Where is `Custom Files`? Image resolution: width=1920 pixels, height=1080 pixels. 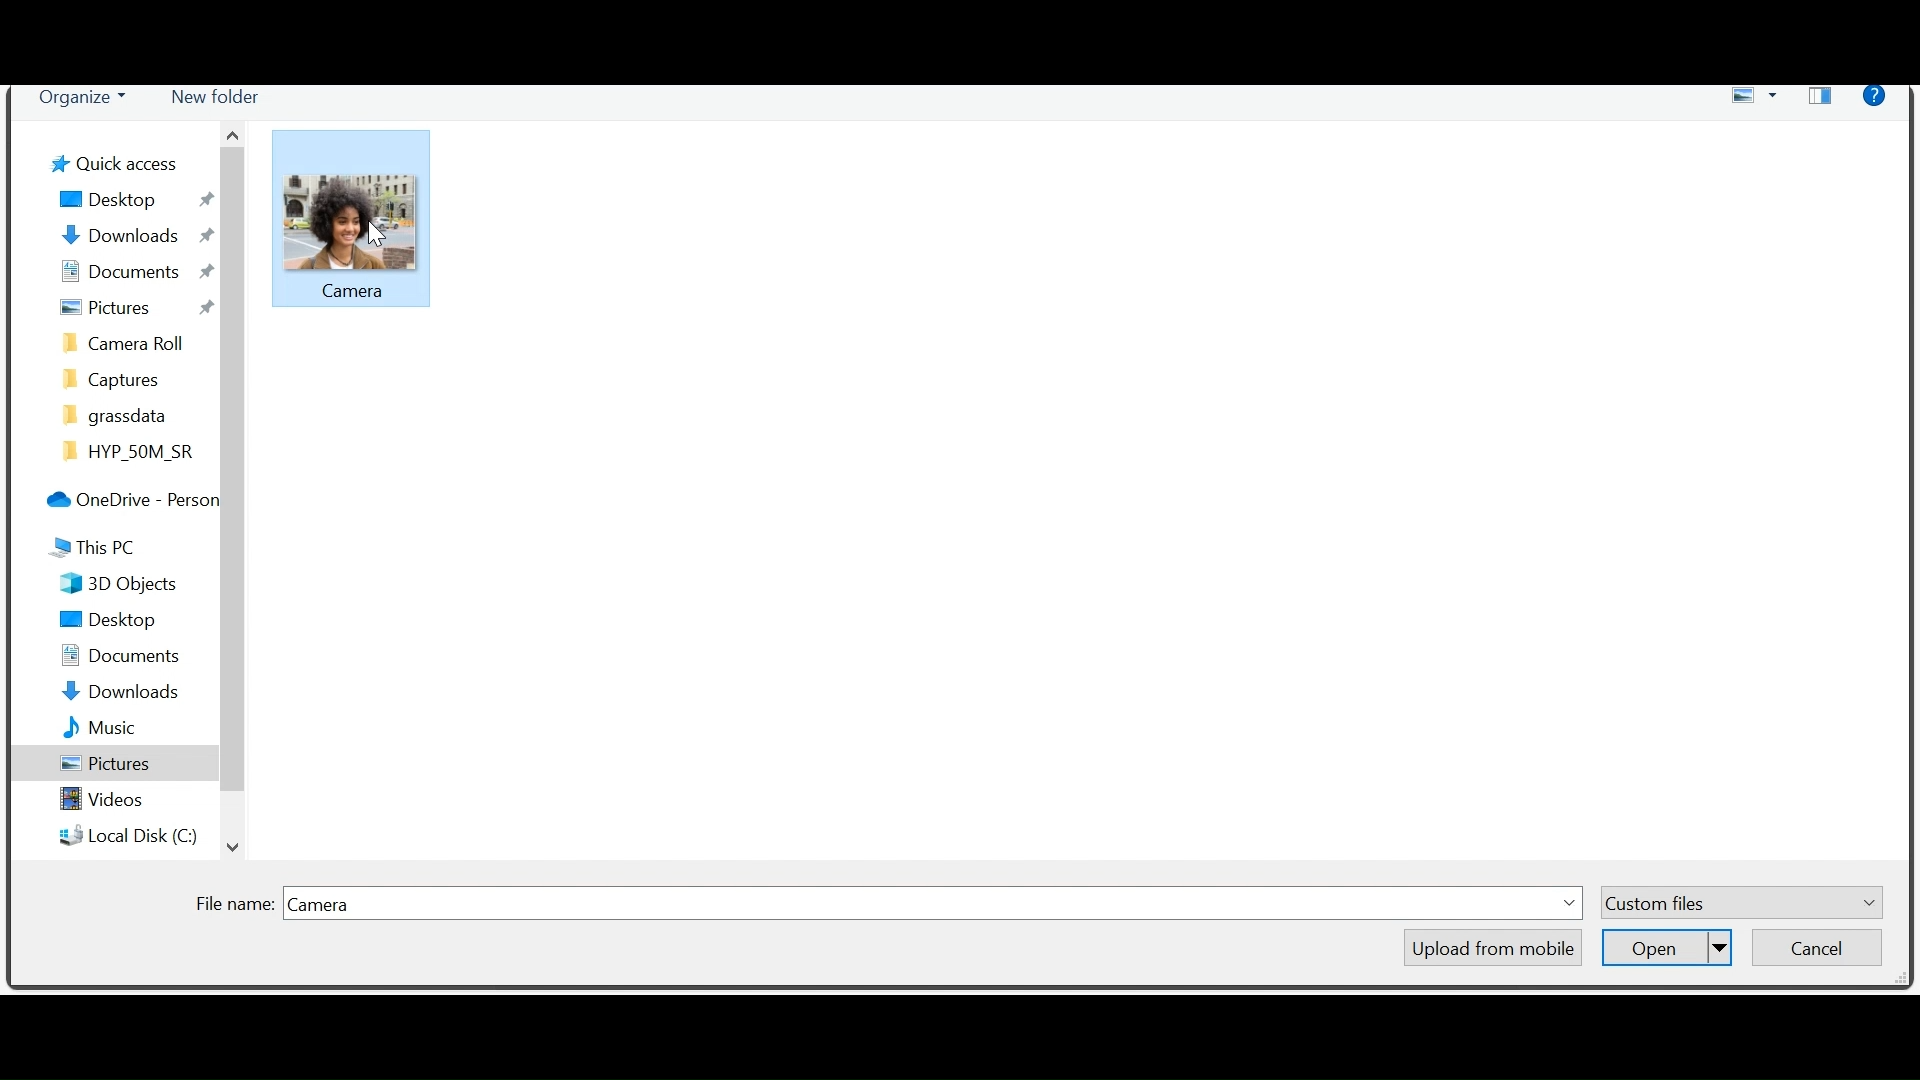 Custom Files is located at coordinates (1742, 902).